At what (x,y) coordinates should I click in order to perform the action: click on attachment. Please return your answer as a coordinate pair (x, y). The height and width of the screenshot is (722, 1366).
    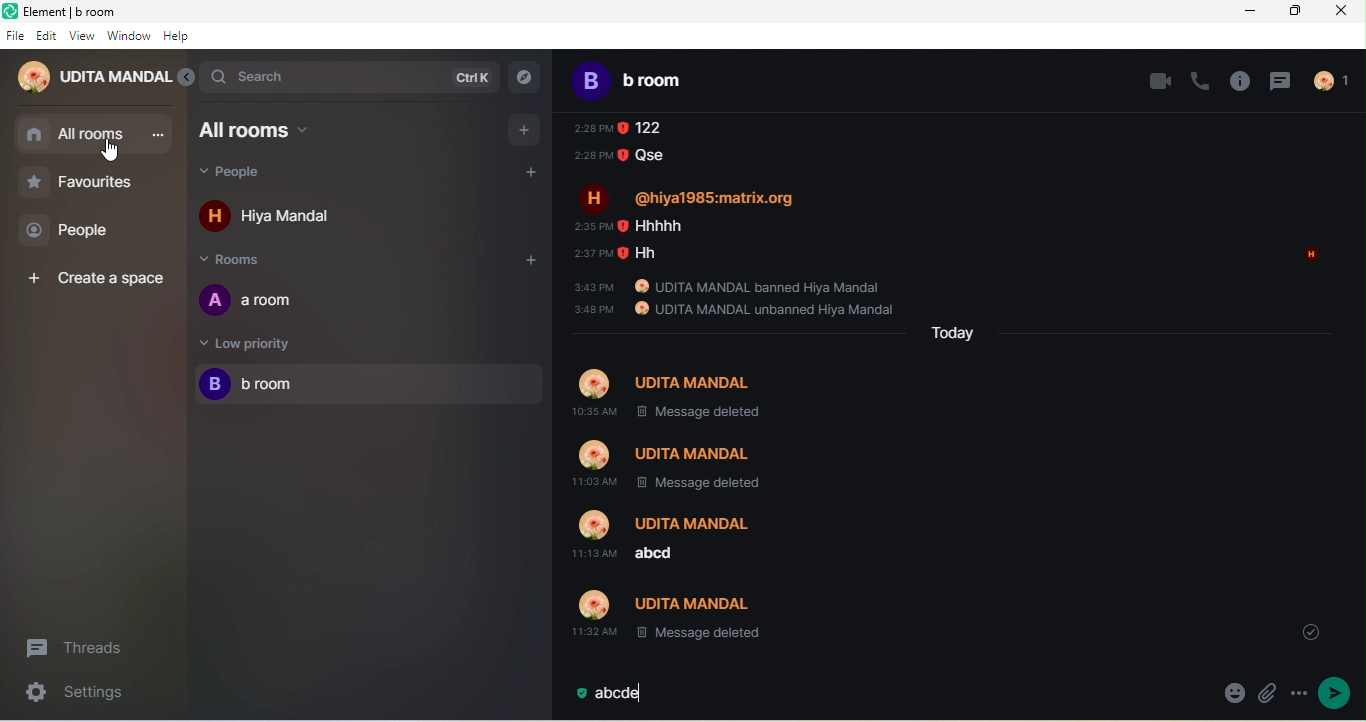
    Looking at the image, I should click on (1265, 694).